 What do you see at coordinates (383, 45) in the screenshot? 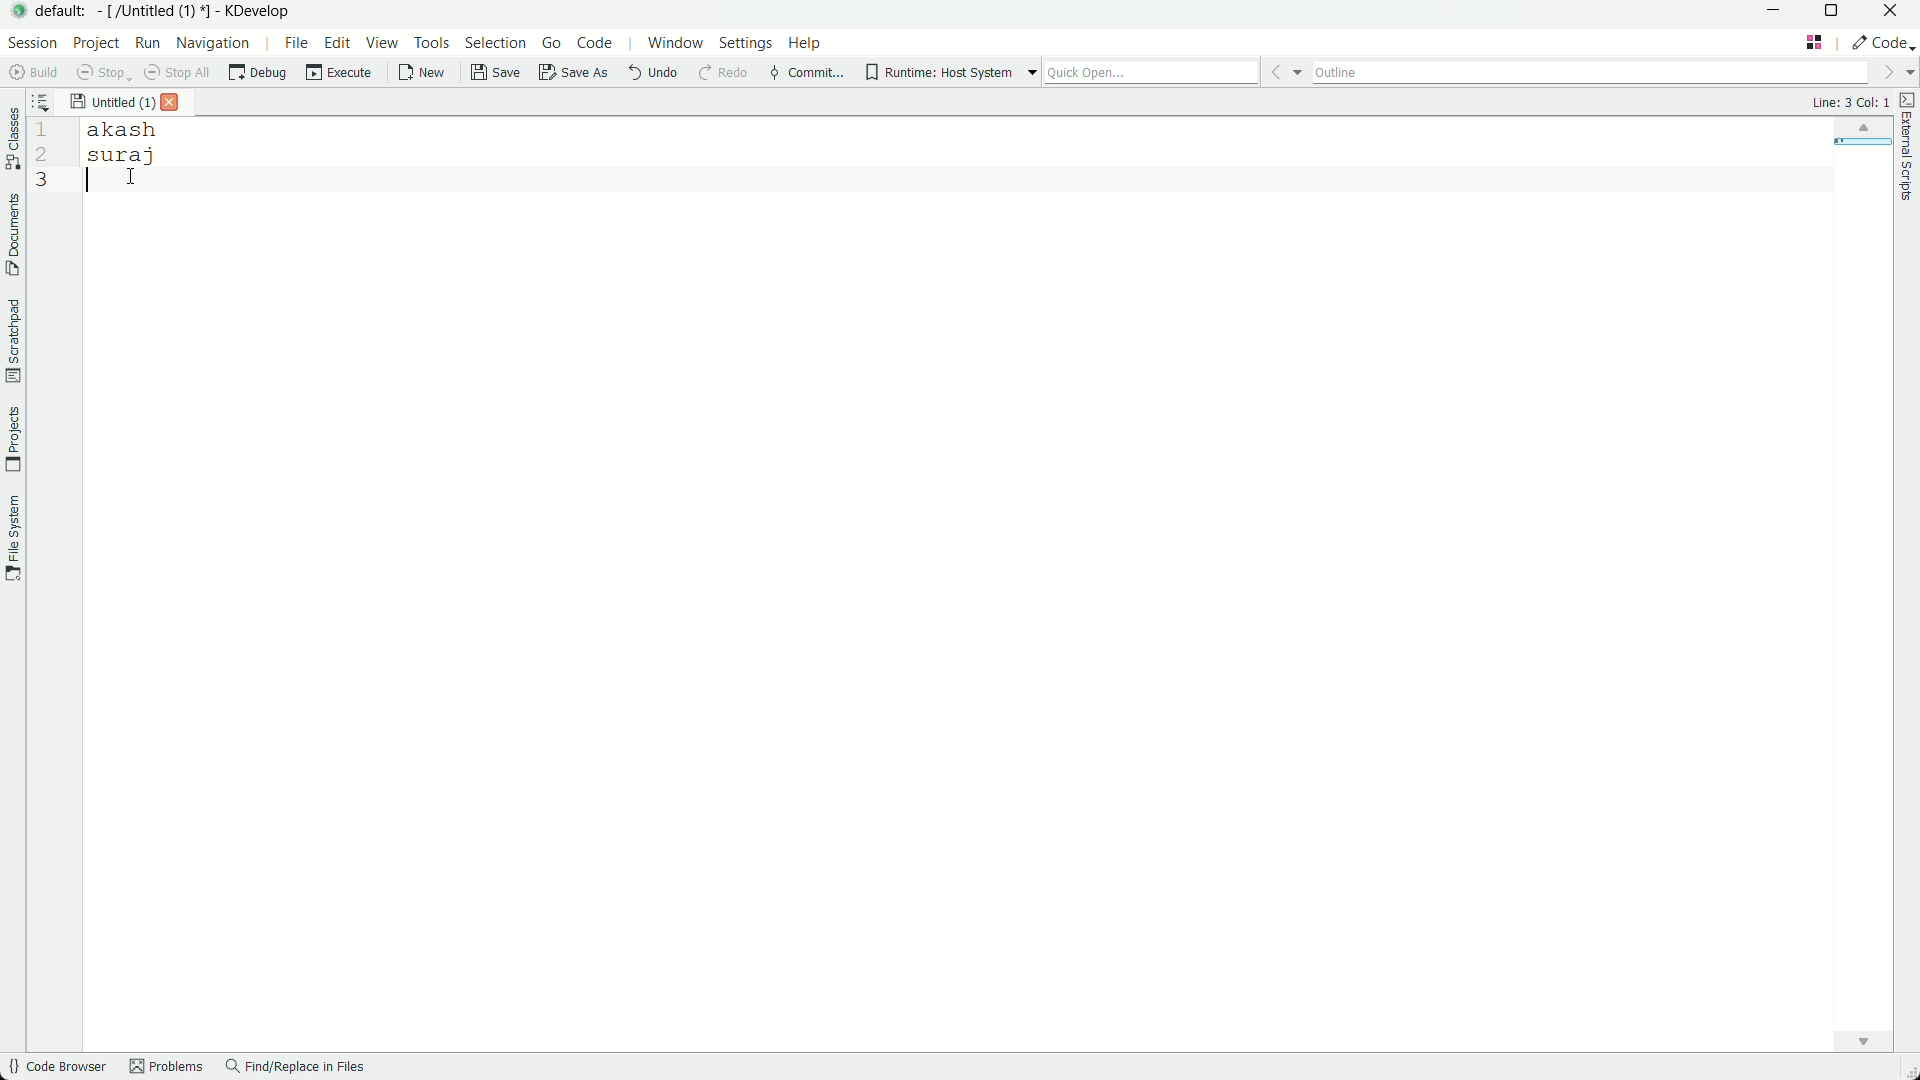
I see `view menu` at bounding box center [383, 45].